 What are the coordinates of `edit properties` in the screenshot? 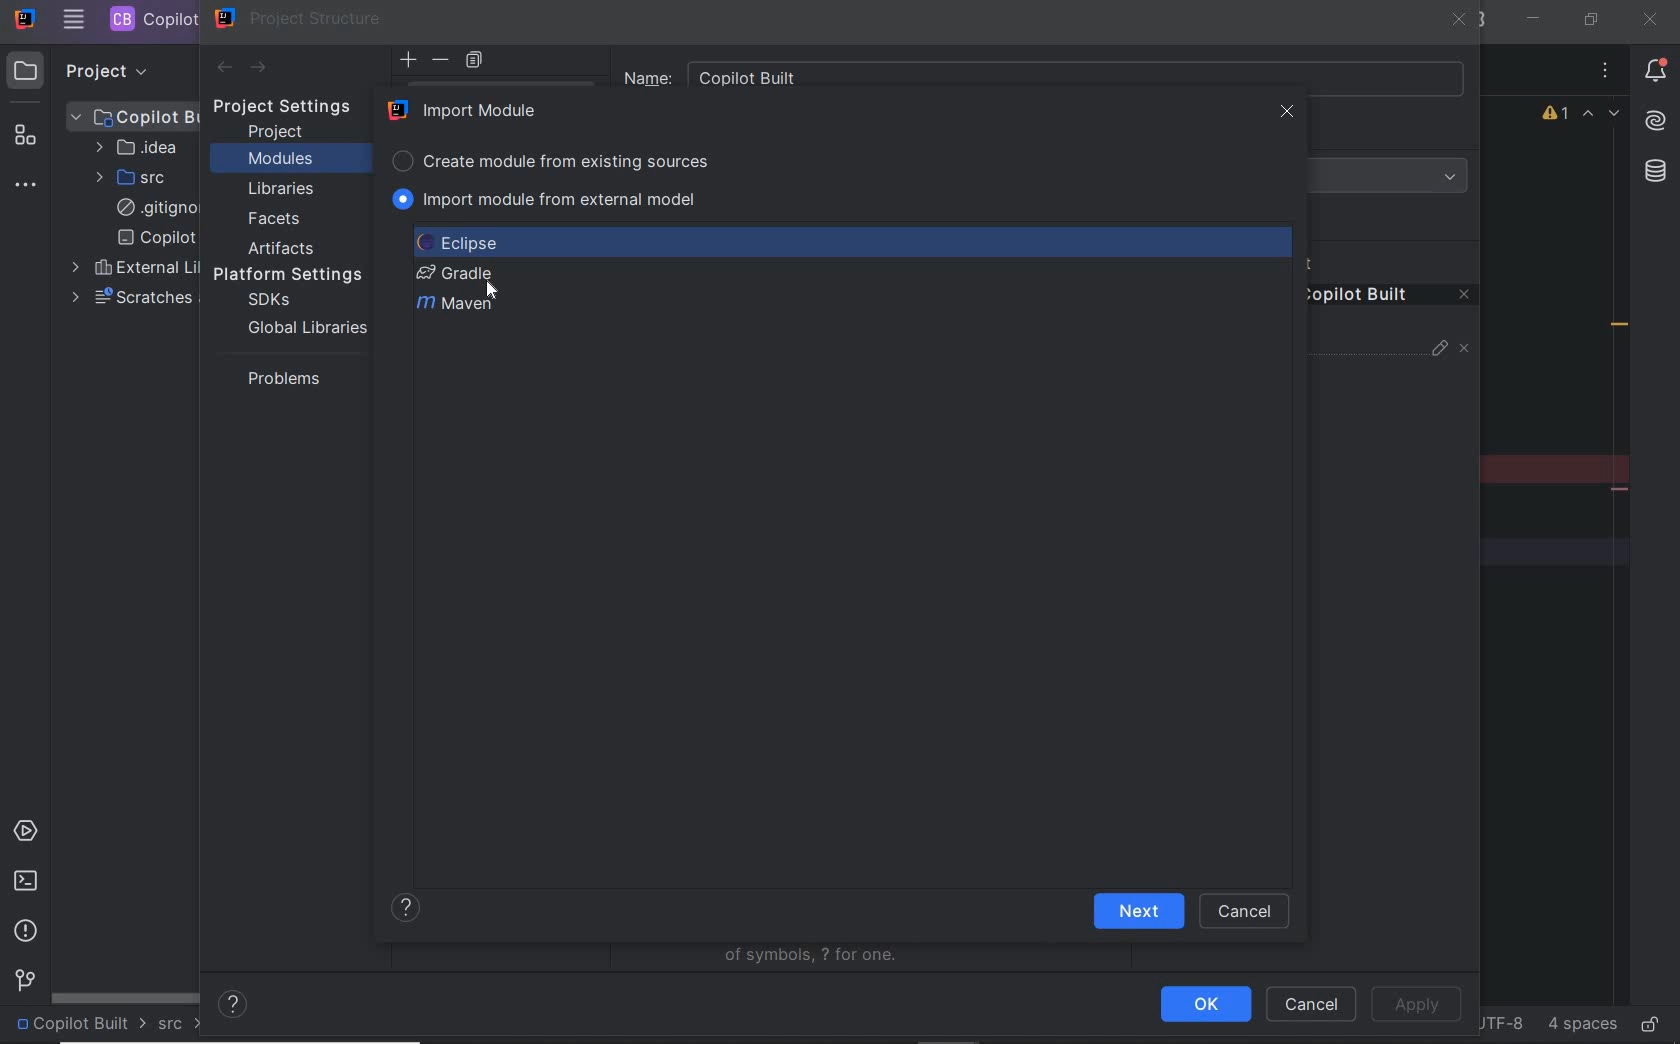 It's located at (1441, 353).